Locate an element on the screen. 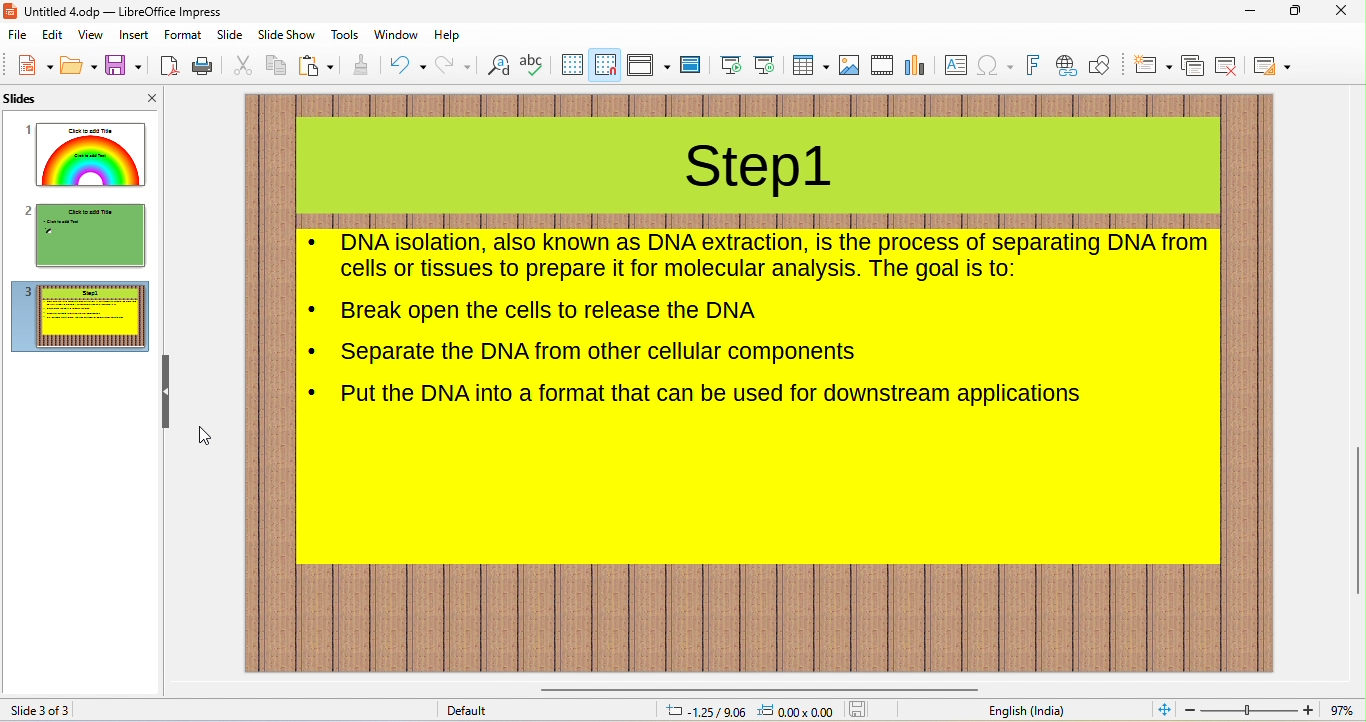 The height and width of the screenshot is (722, 1366). minimize is located at coordinates (1252, 12).